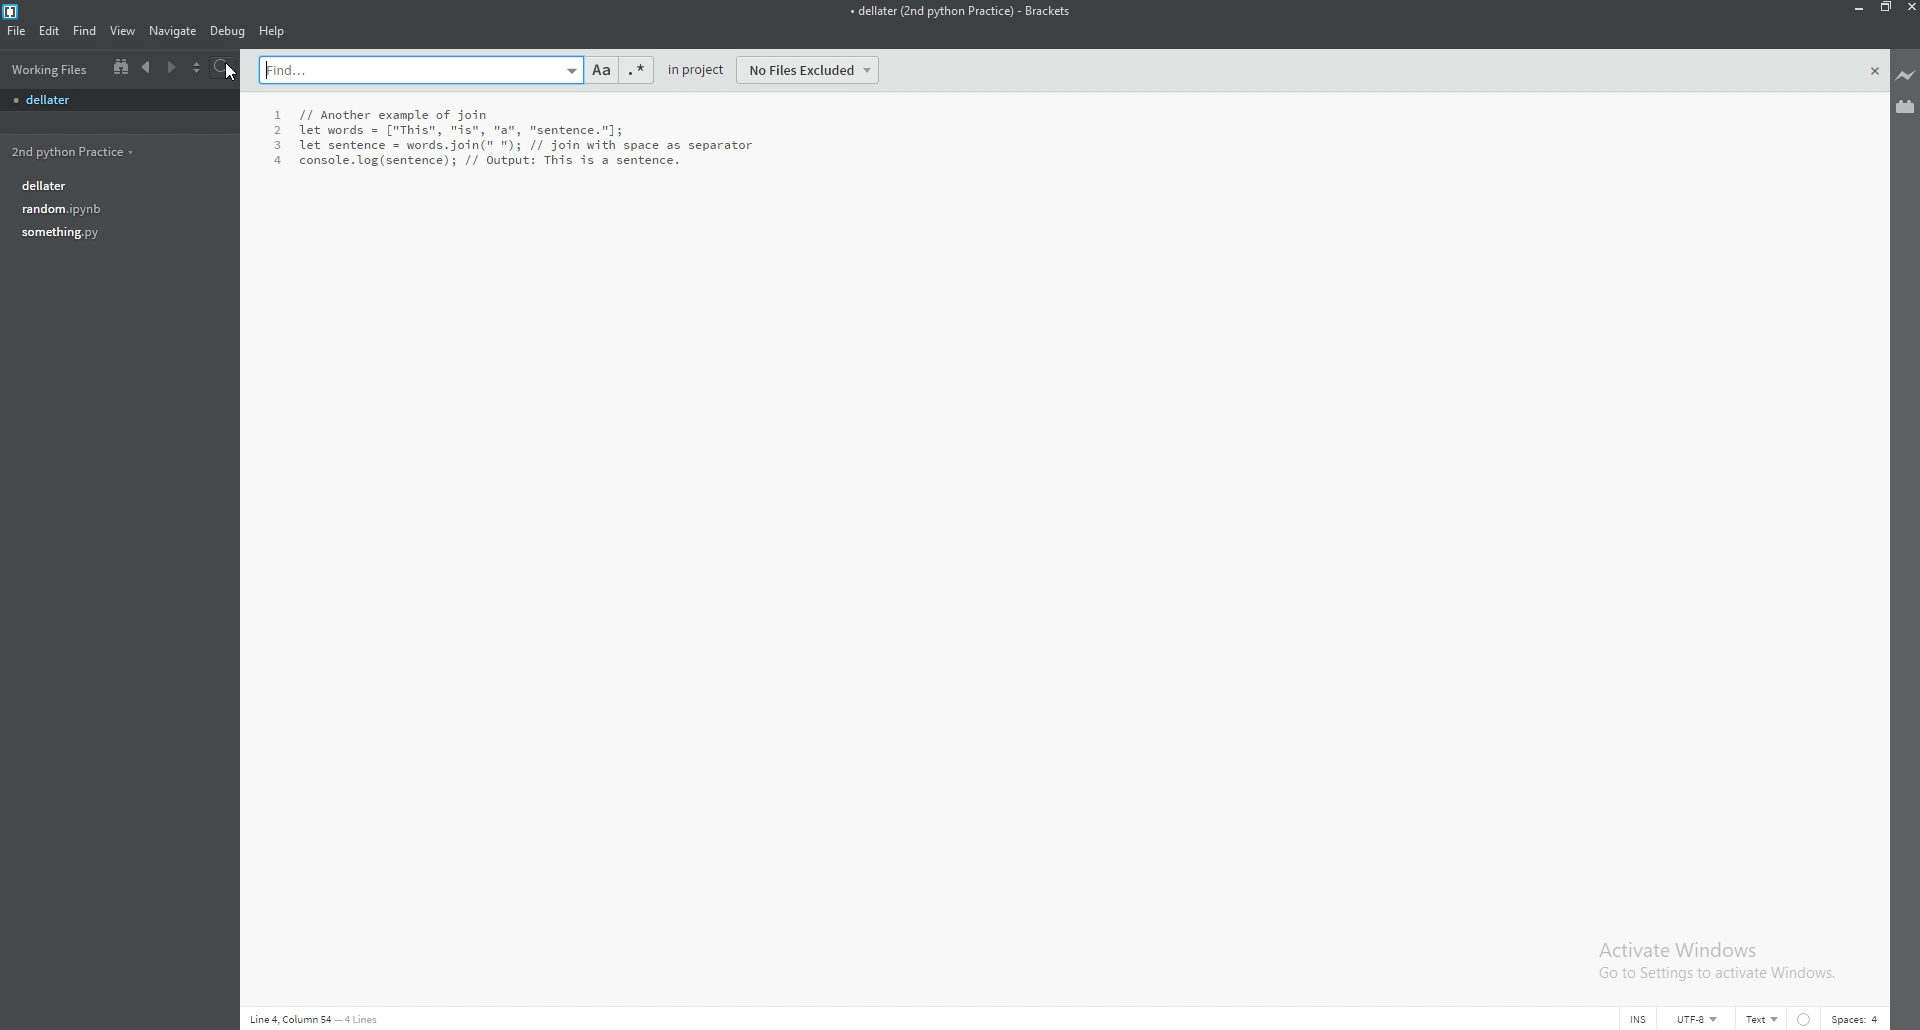 Image resolution: width=1920 pixels, height=1030 pixels. What do you see at coordinates (48, 32) in the screenshot?
I see `edit` at bounding box center [48, 32].